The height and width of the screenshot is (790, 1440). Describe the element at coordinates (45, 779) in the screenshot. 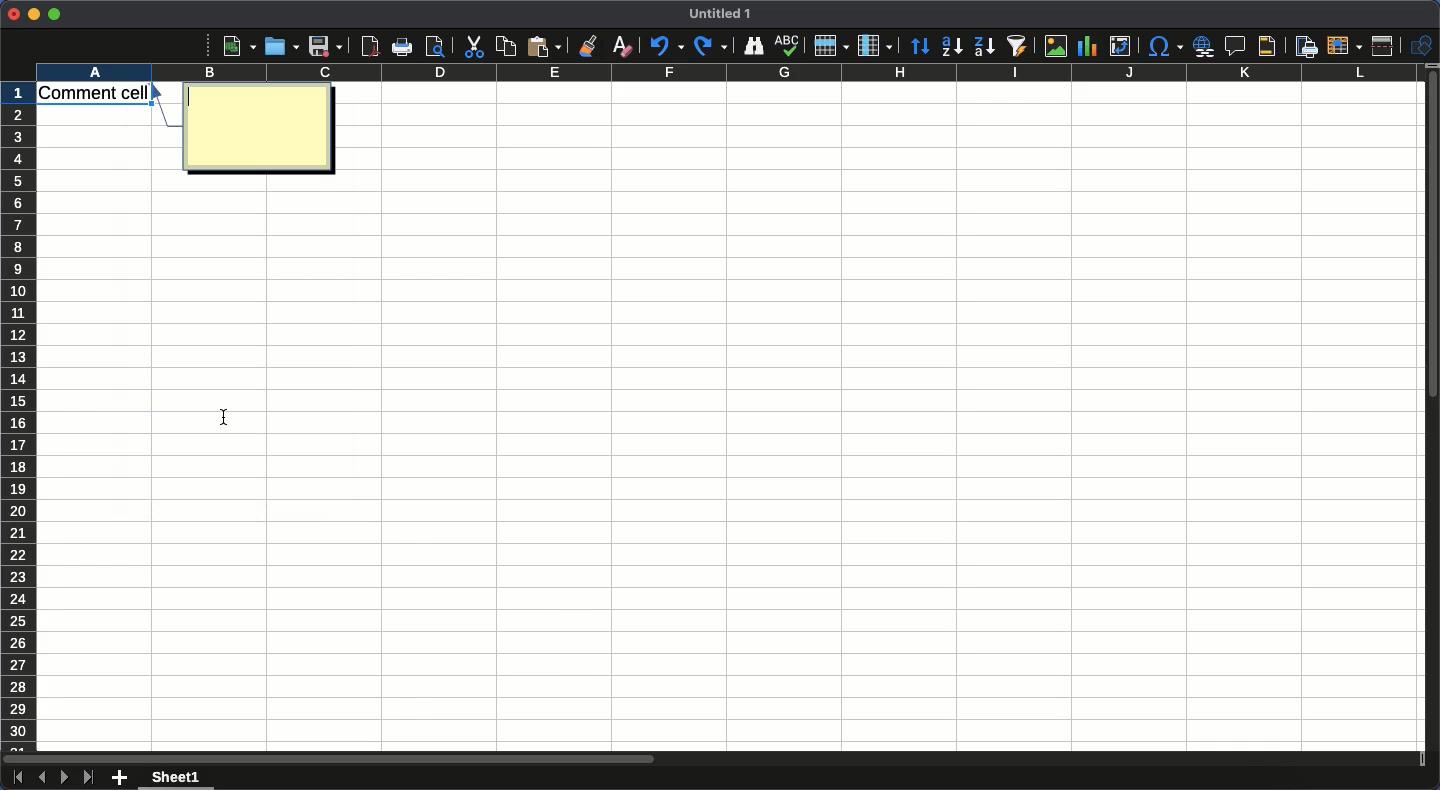

I see `Previous sheet` at that location.